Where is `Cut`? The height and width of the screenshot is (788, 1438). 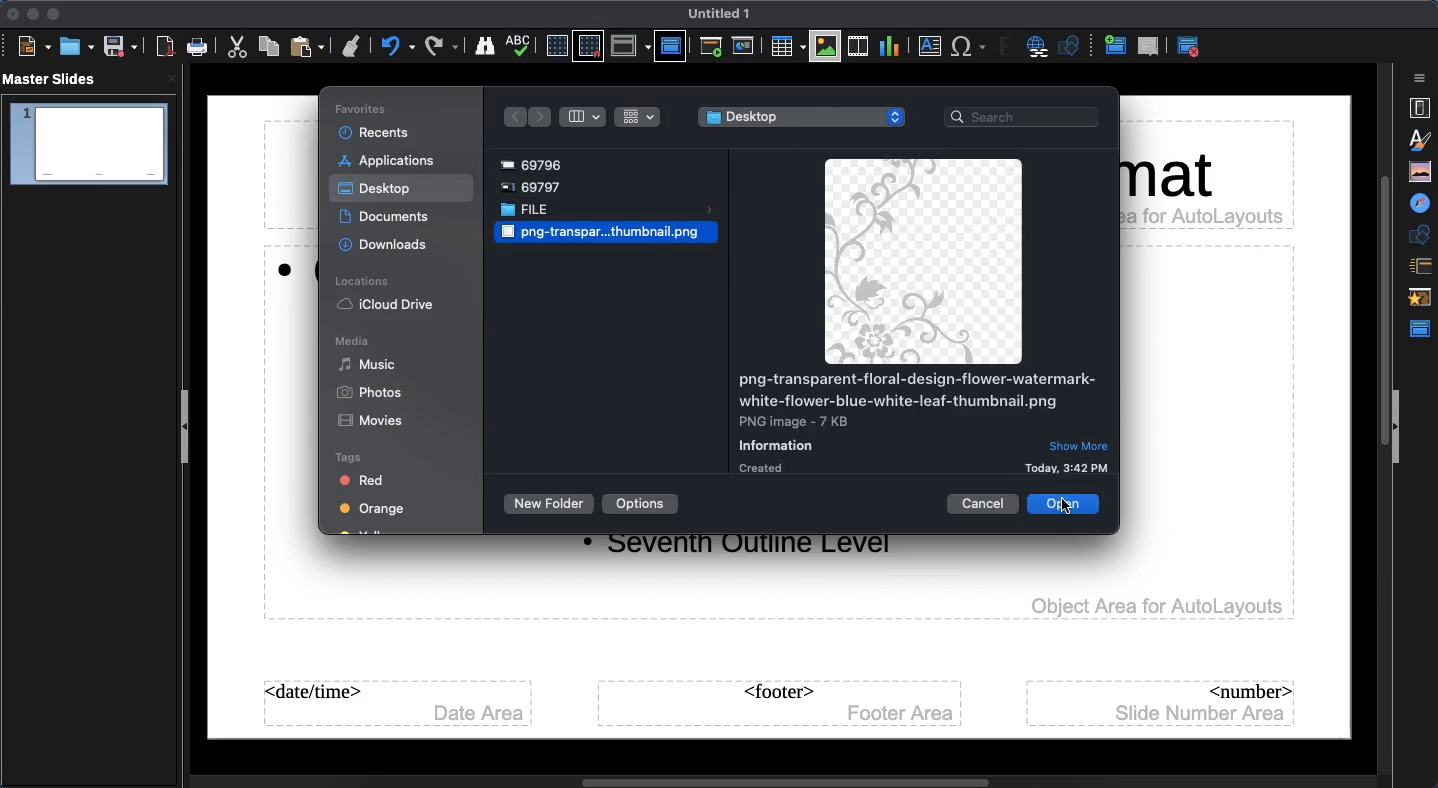
Cut is located at coordinates (240, 47).